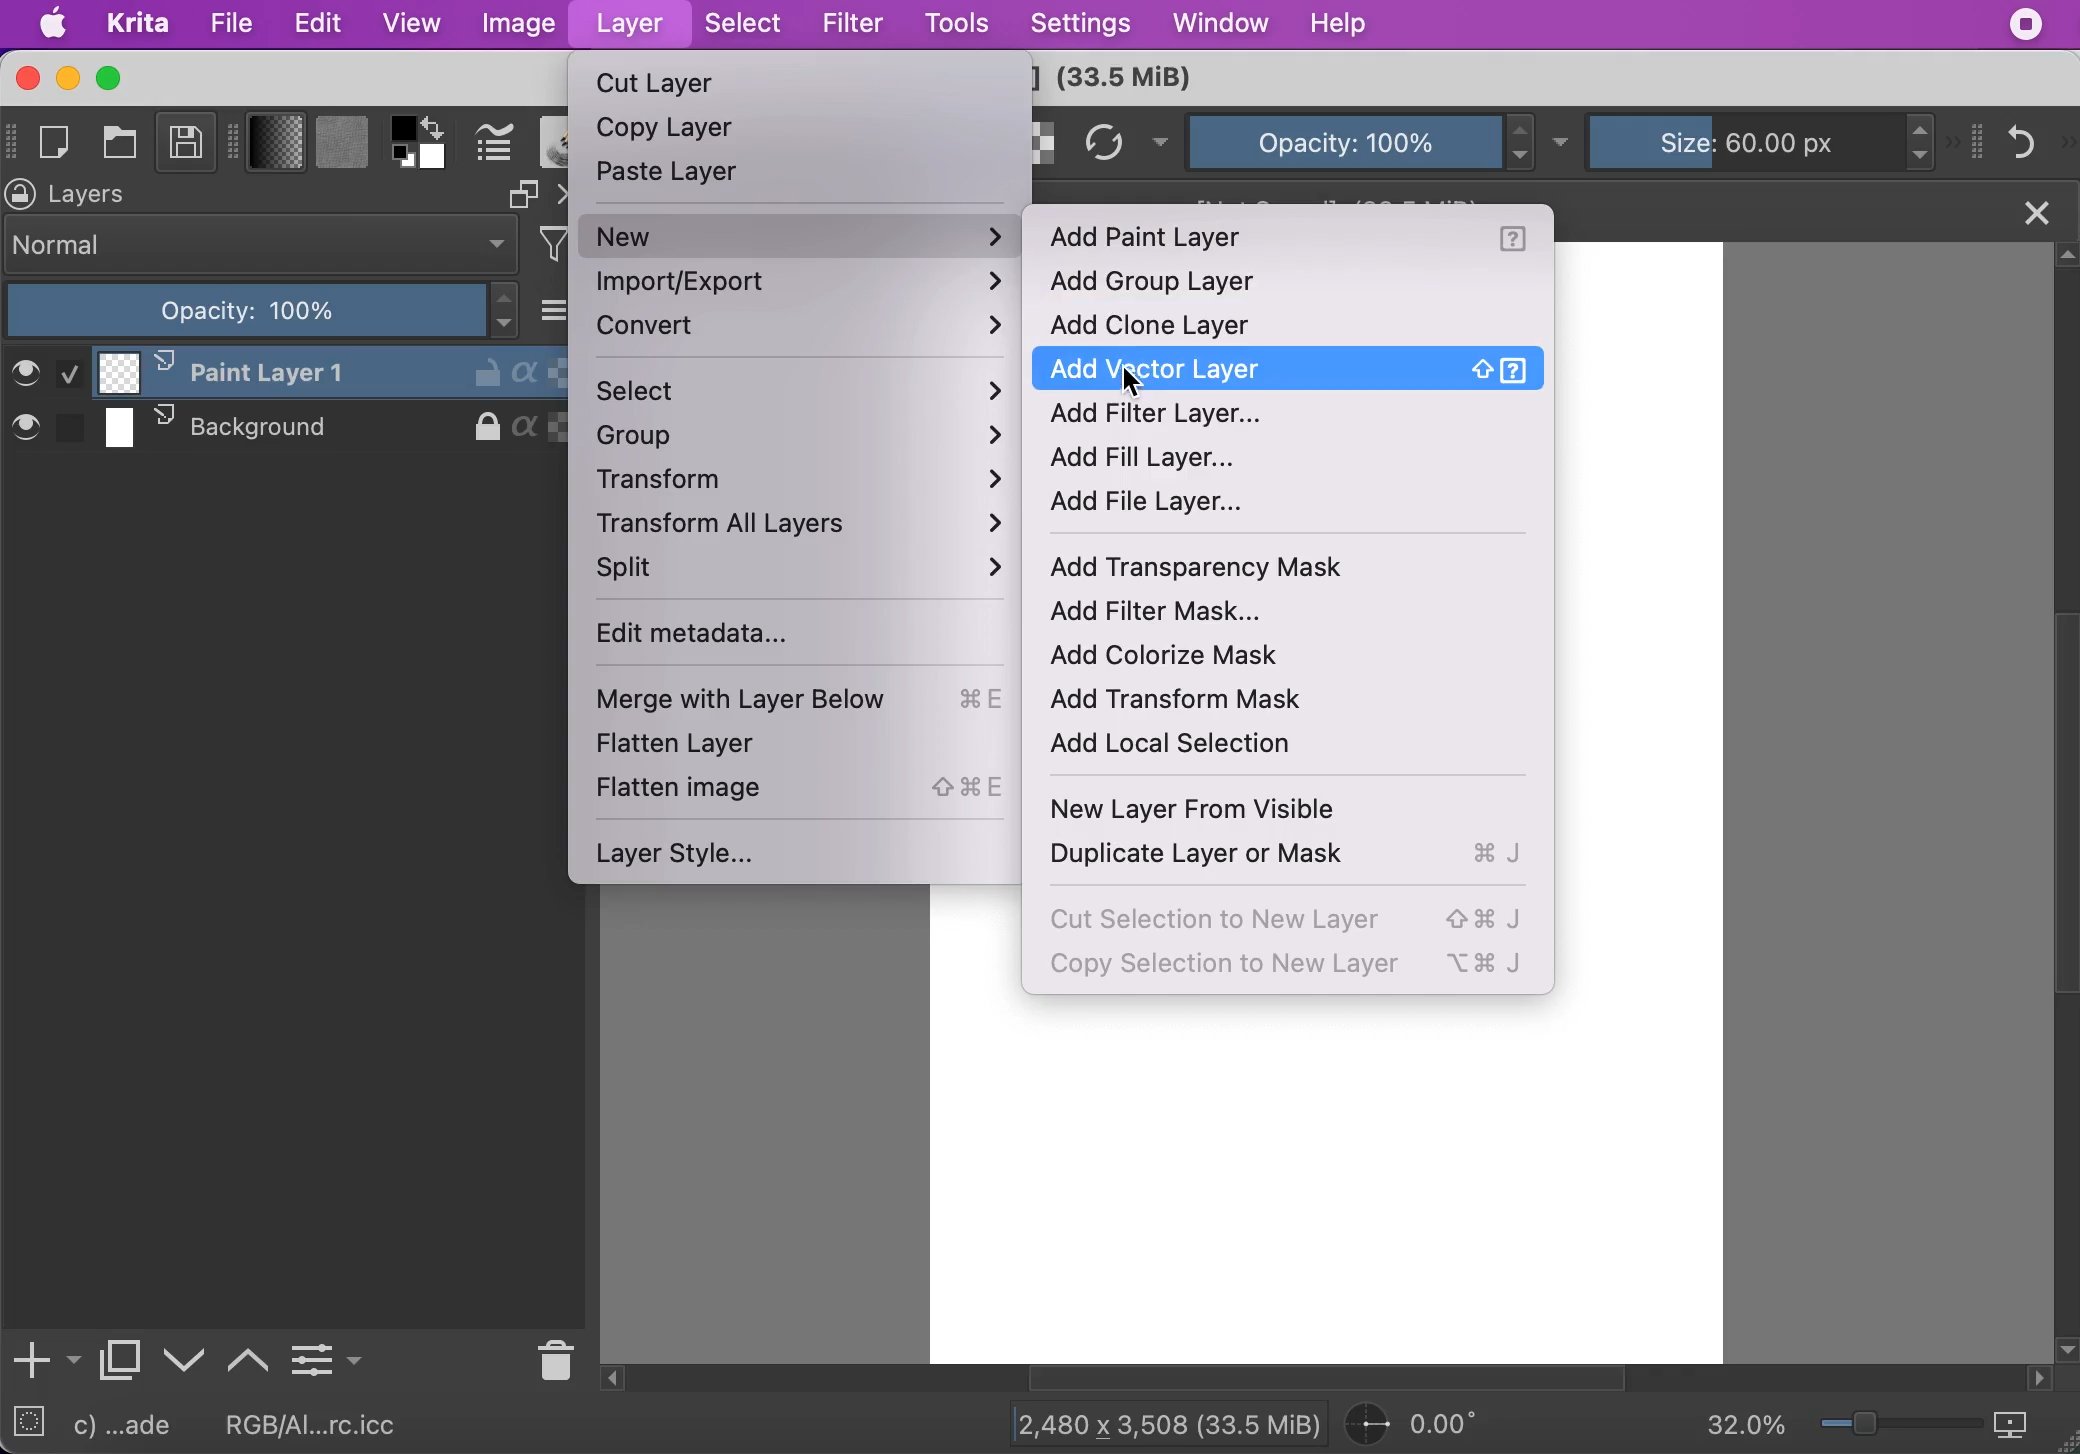  I want to click on duplicate layer or mask, so click(1300, 856).